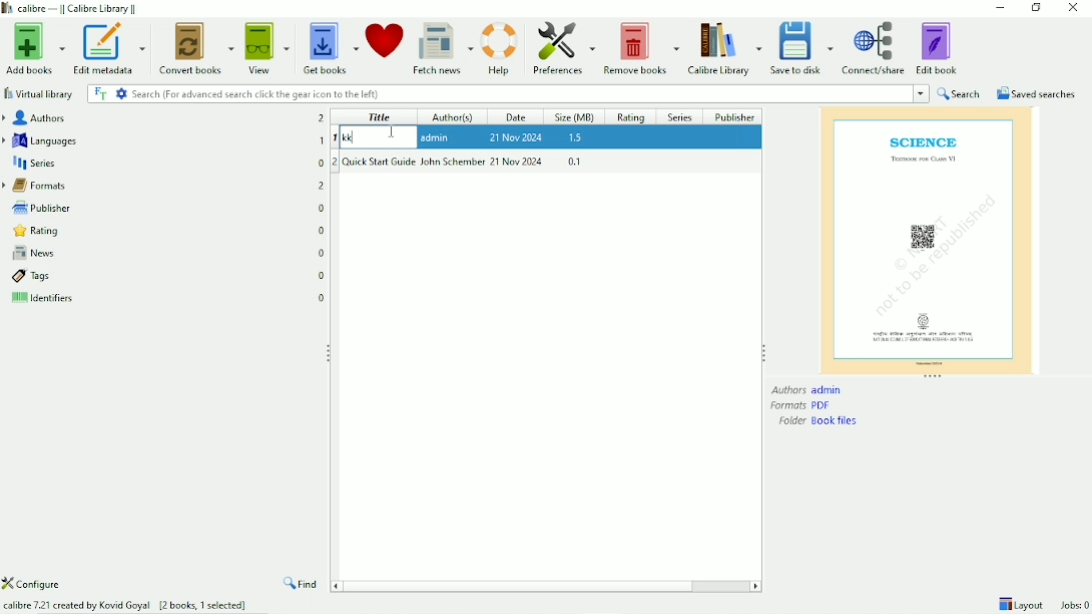 Image resolution: width=1092 pixels, height=614 pixels. Describe the element at coordinates (335, 138) in the screenshot. I see `1` at that location.